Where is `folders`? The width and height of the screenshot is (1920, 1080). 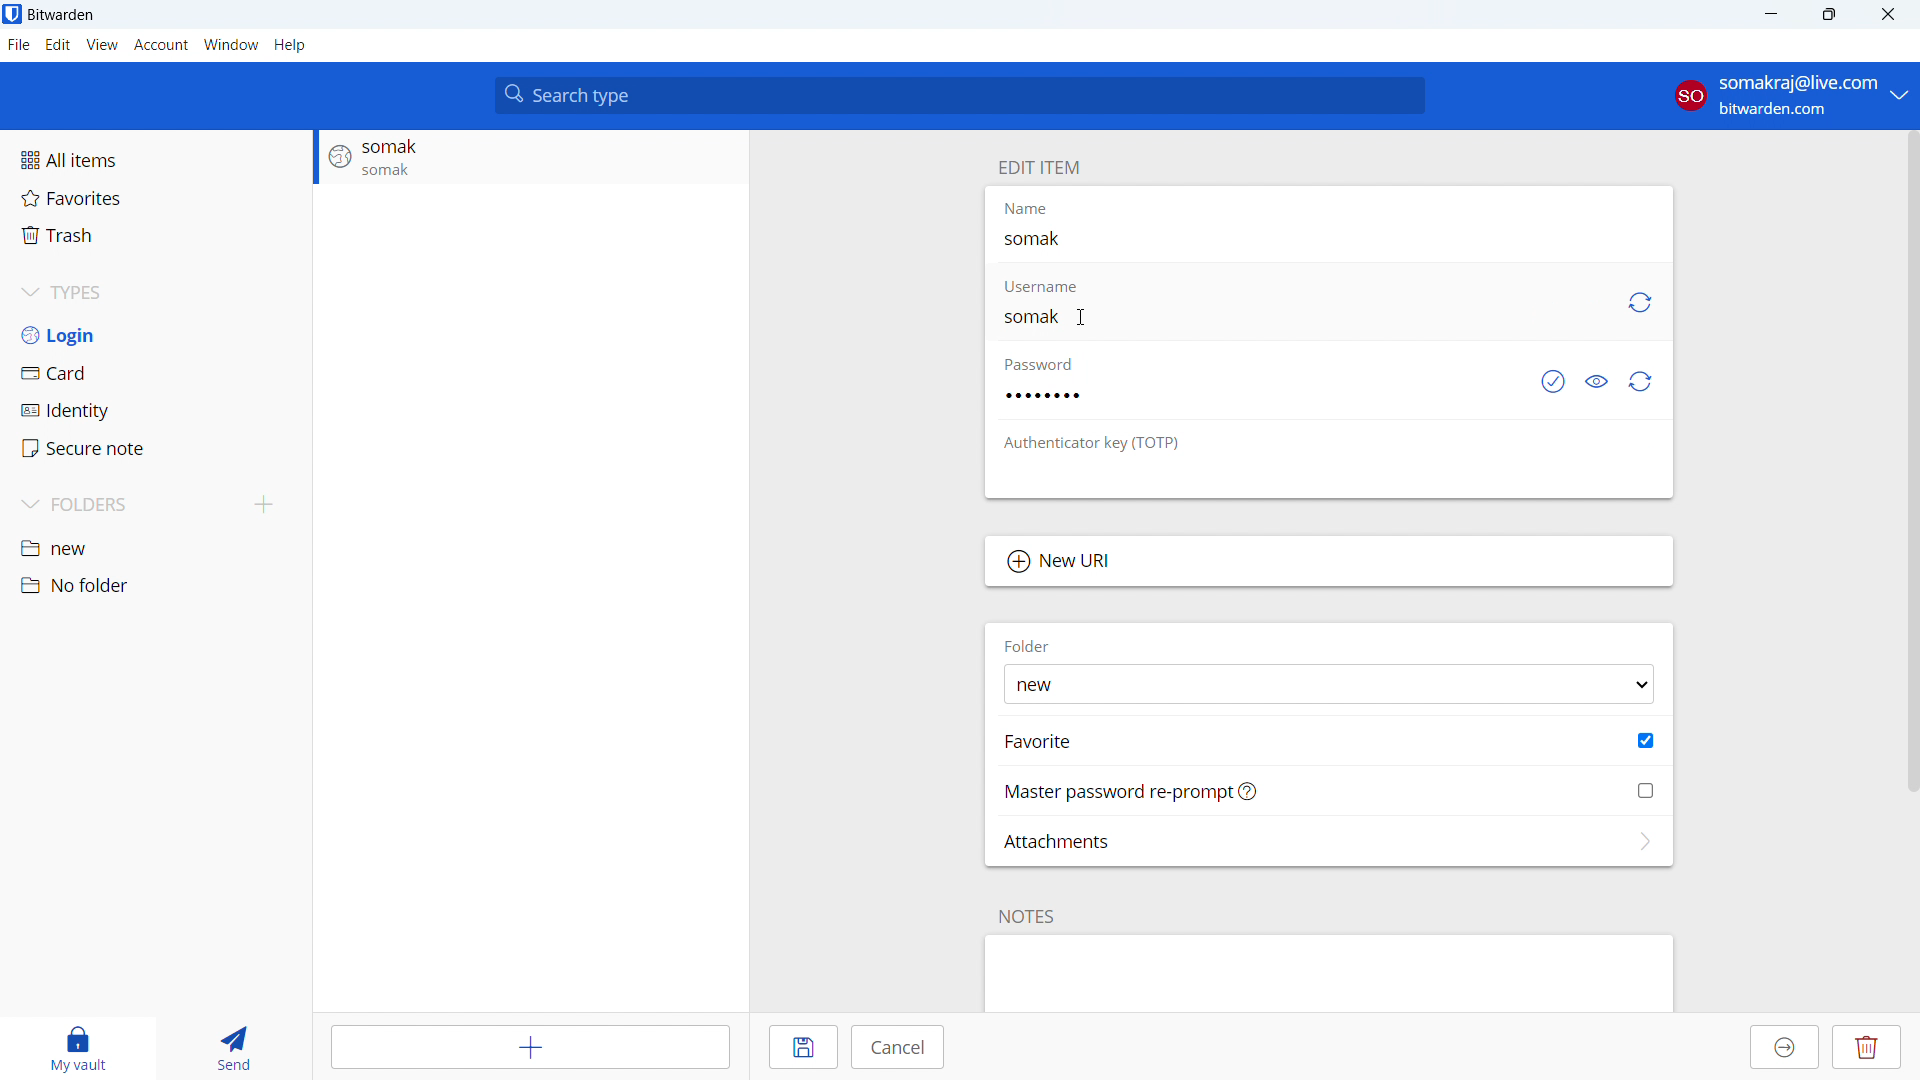 folders is located at coordinates (124, 505).